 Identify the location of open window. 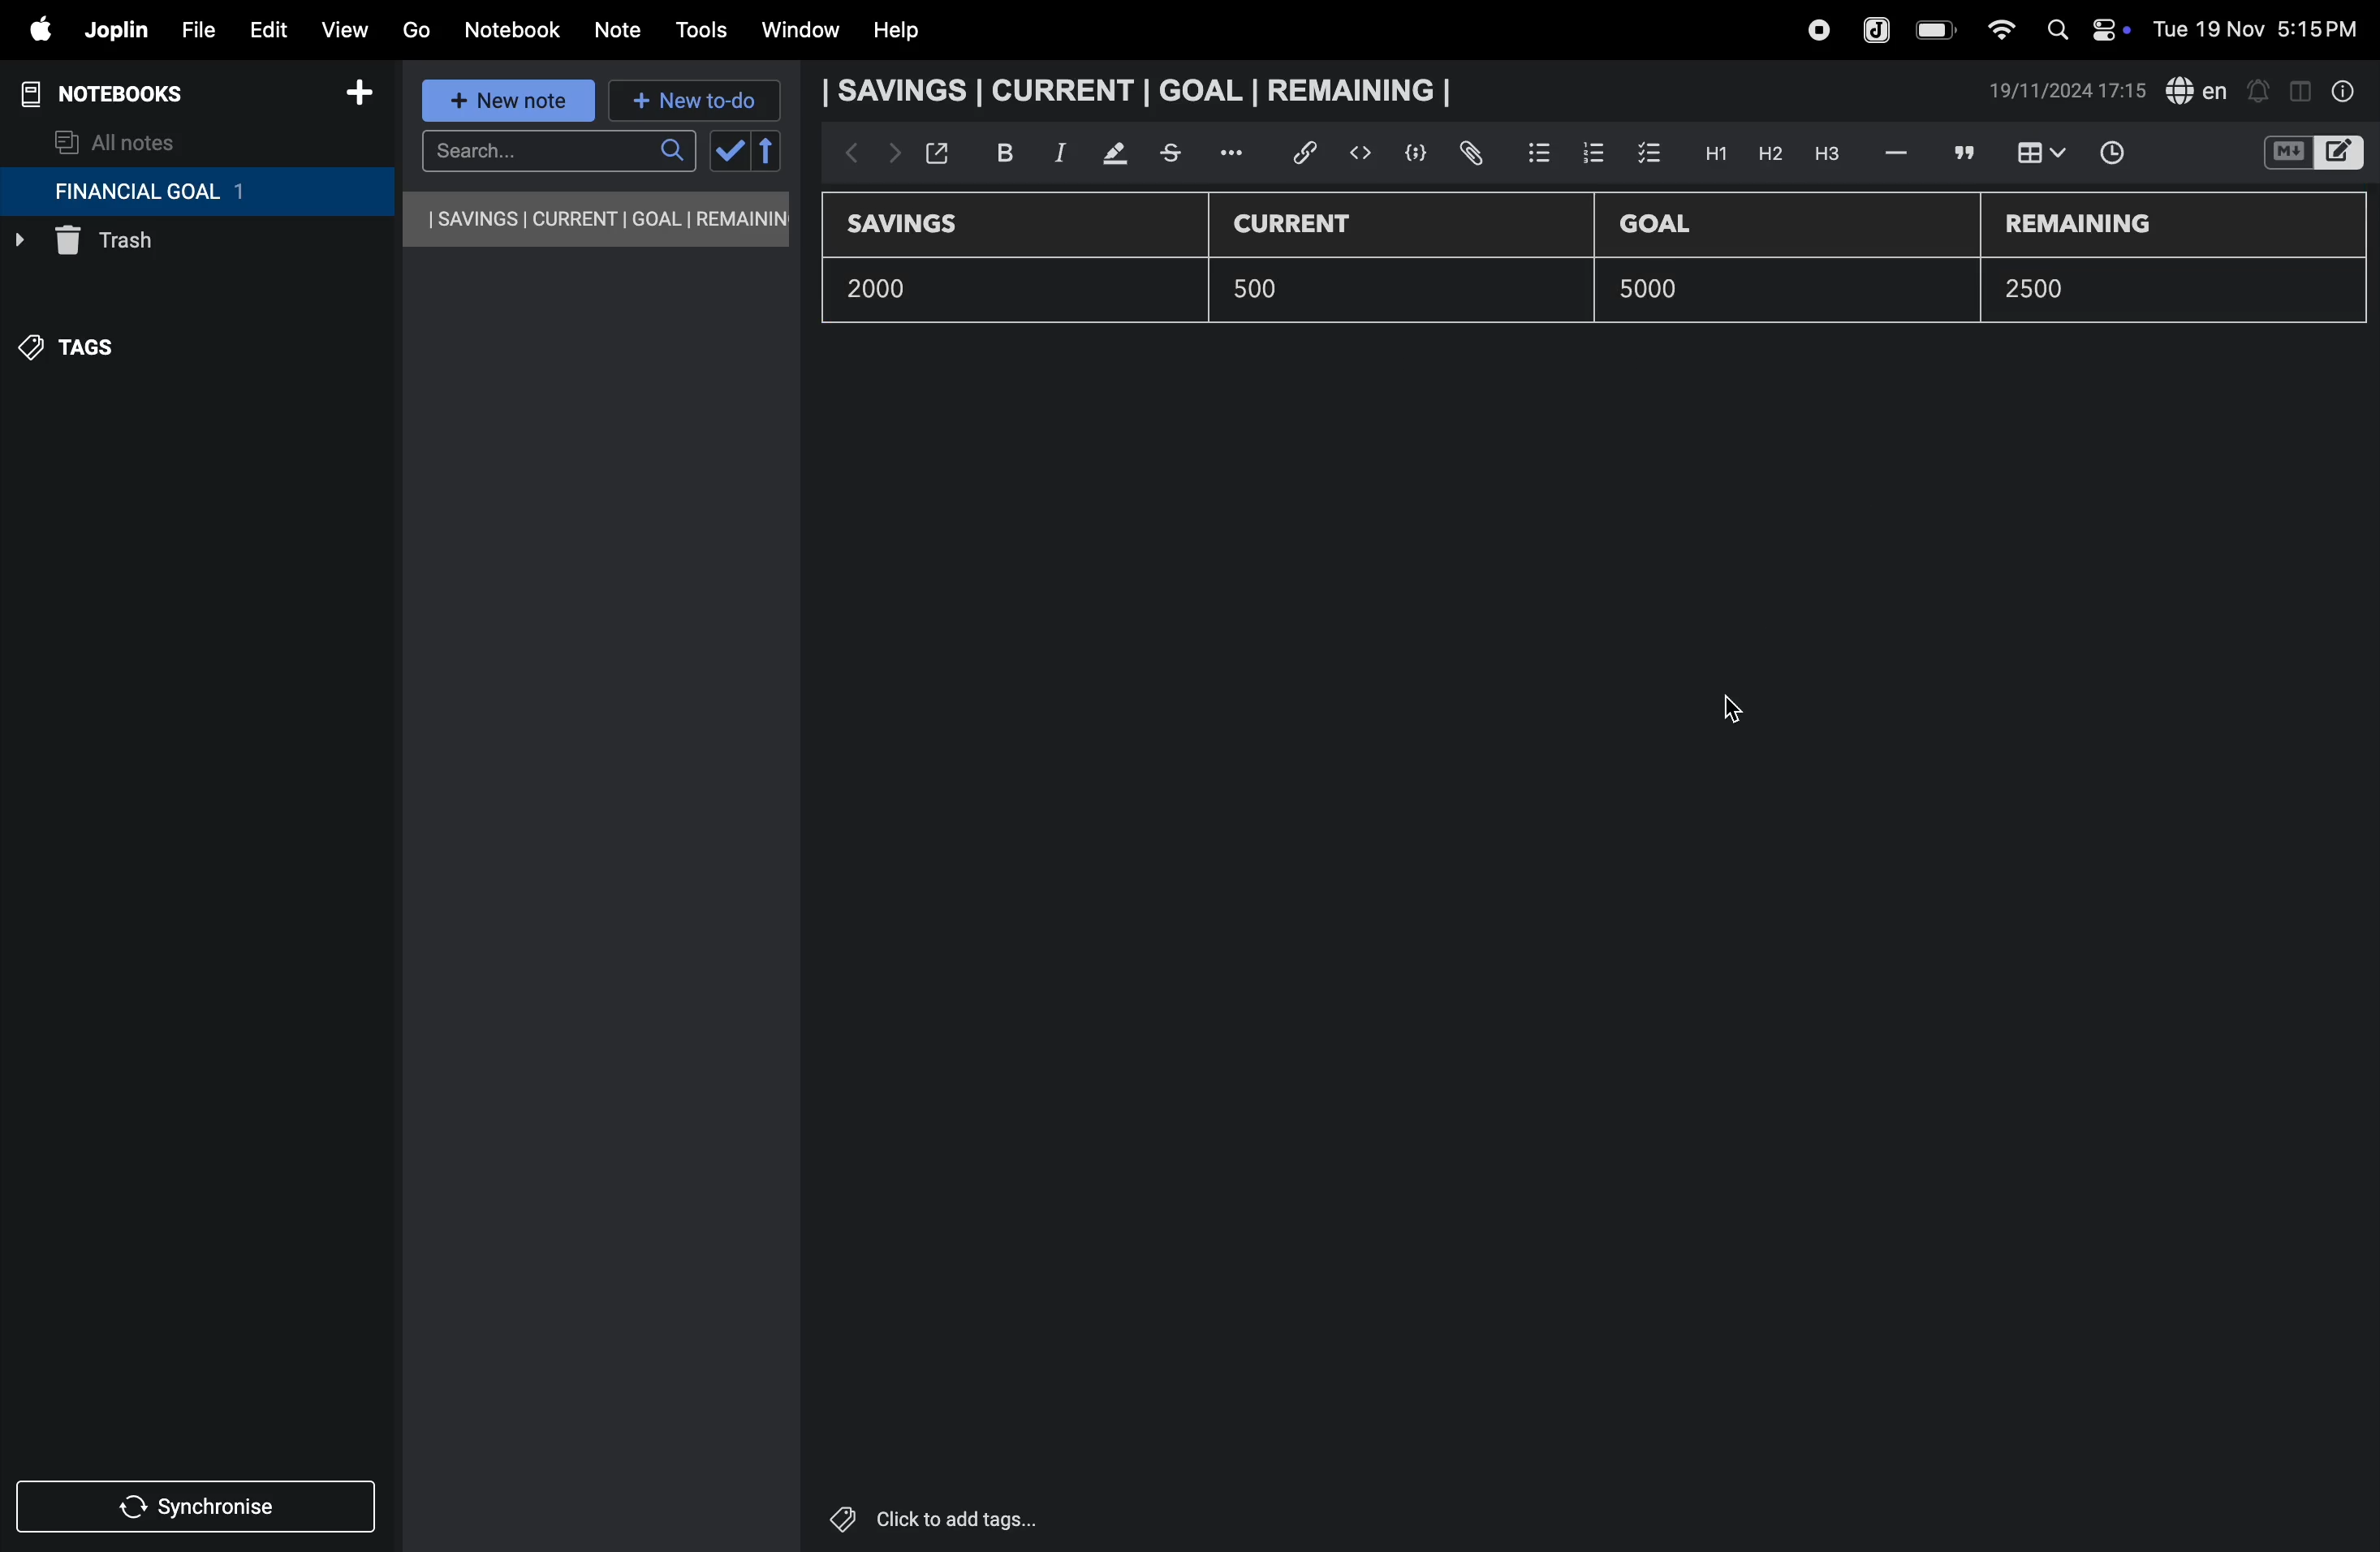
(935, 153).